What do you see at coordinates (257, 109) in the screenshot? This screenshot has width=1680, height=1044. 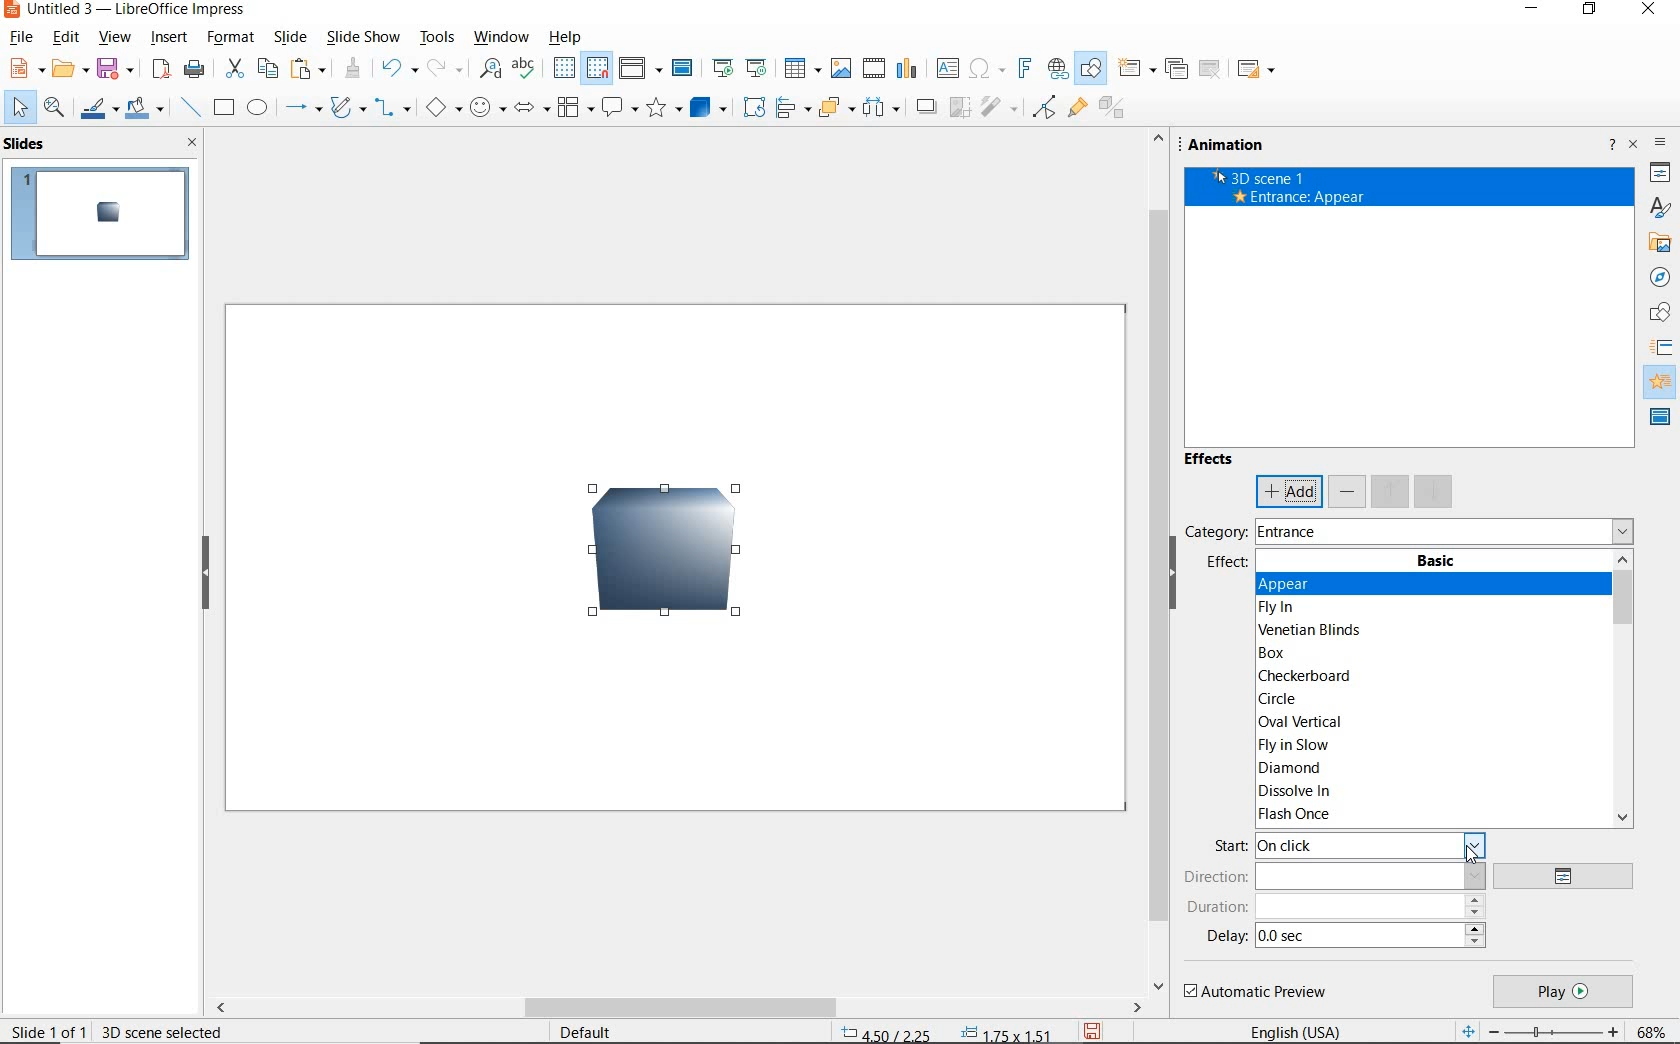 I see `ellipse` at bounding box center [257, 109].